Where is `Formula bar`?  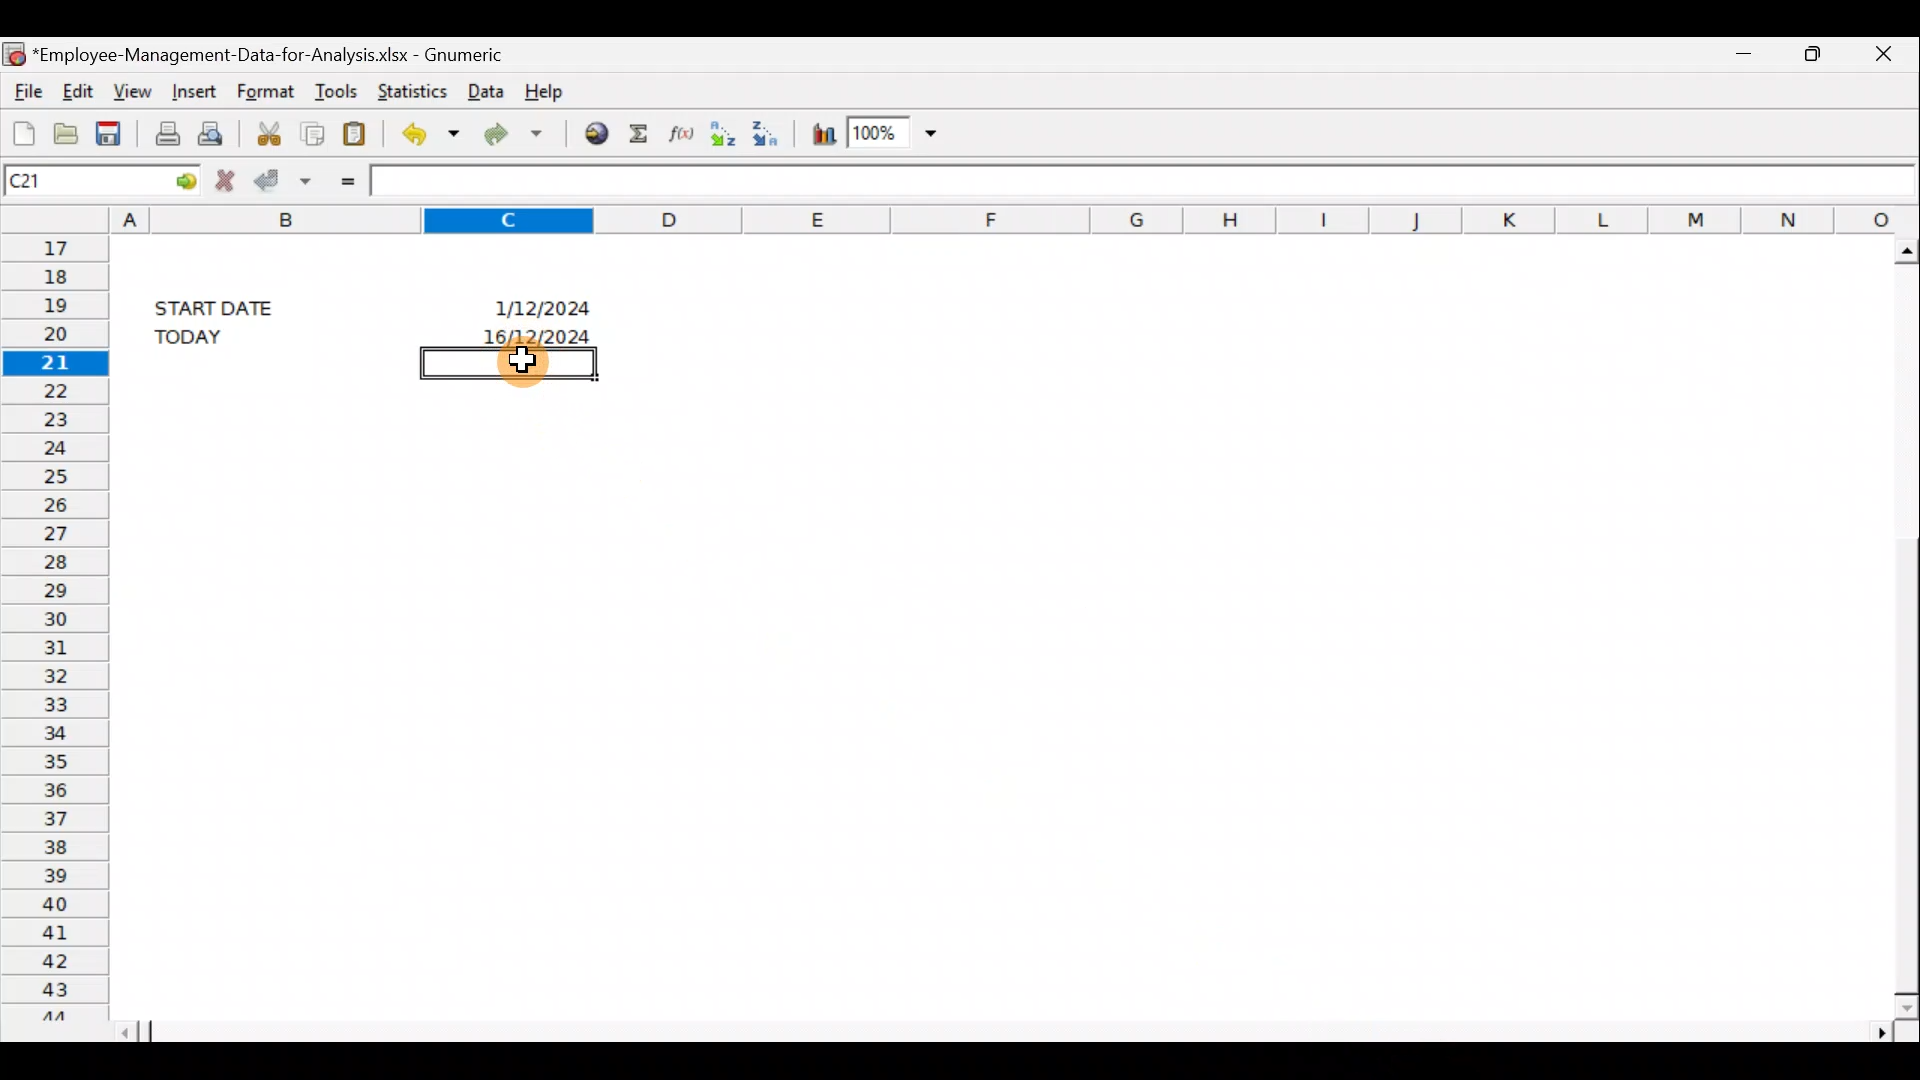 Formula bar is located at coordinates (1145, 177).